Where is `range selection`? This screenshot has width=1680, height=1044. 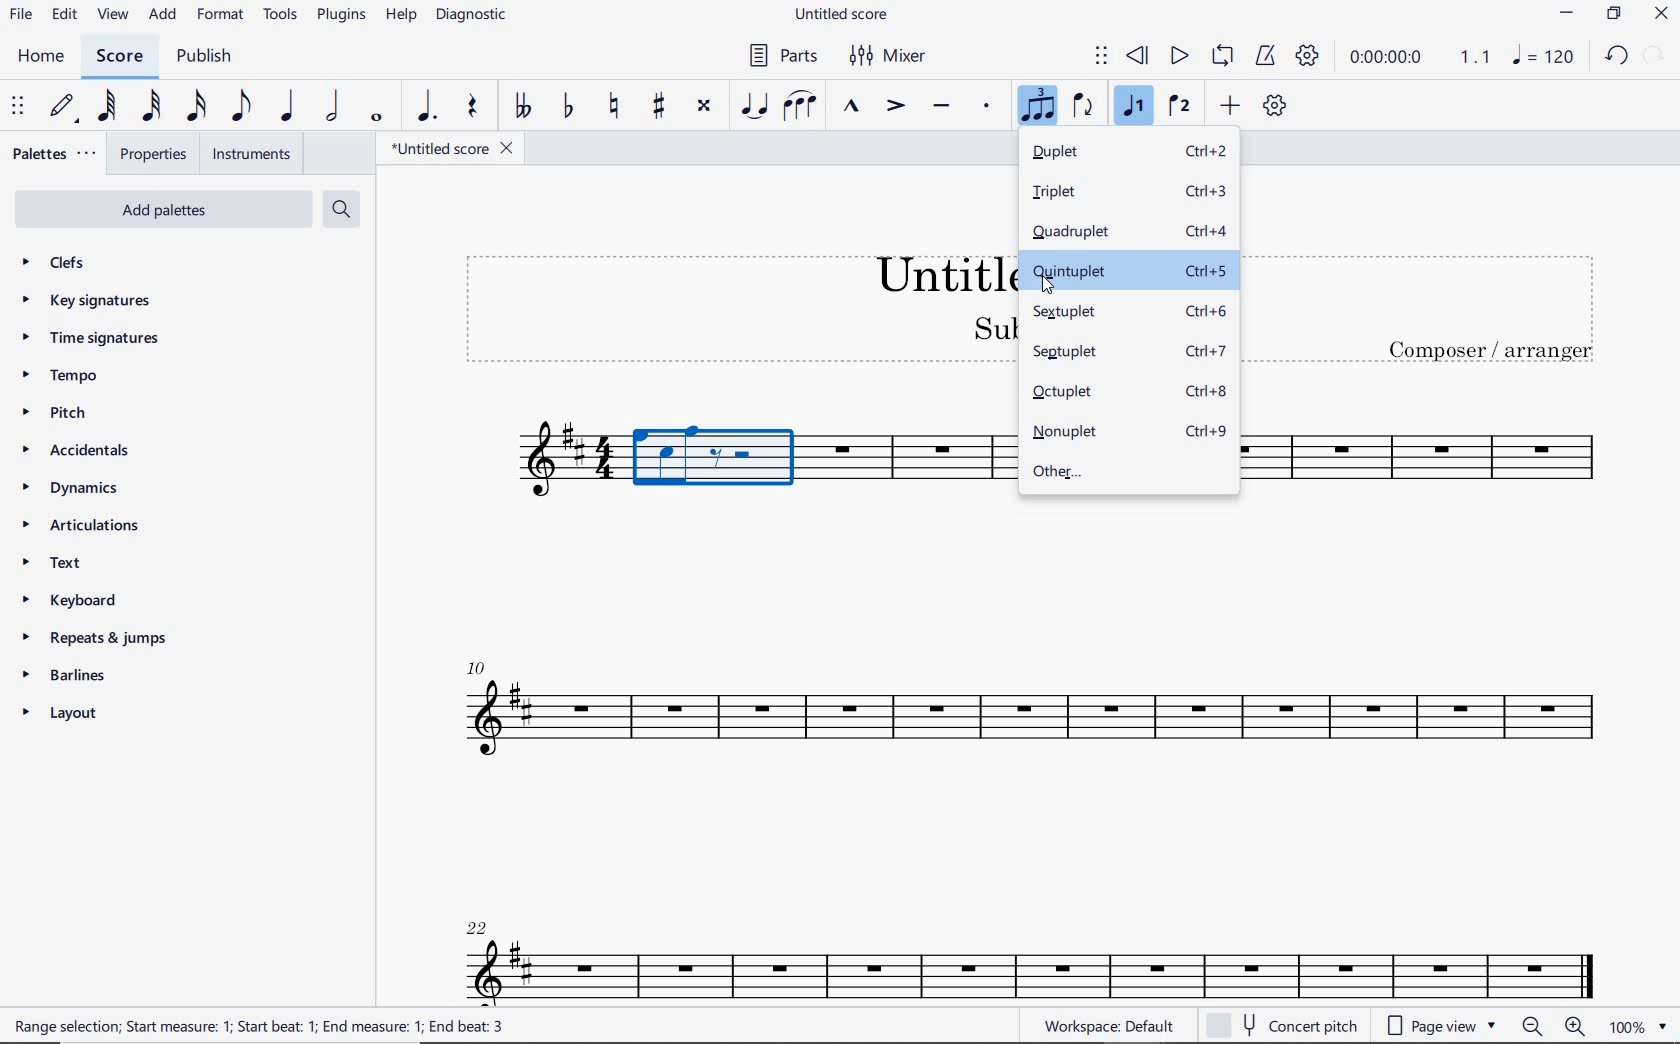
range selection is located at coordinates (259, 1026).